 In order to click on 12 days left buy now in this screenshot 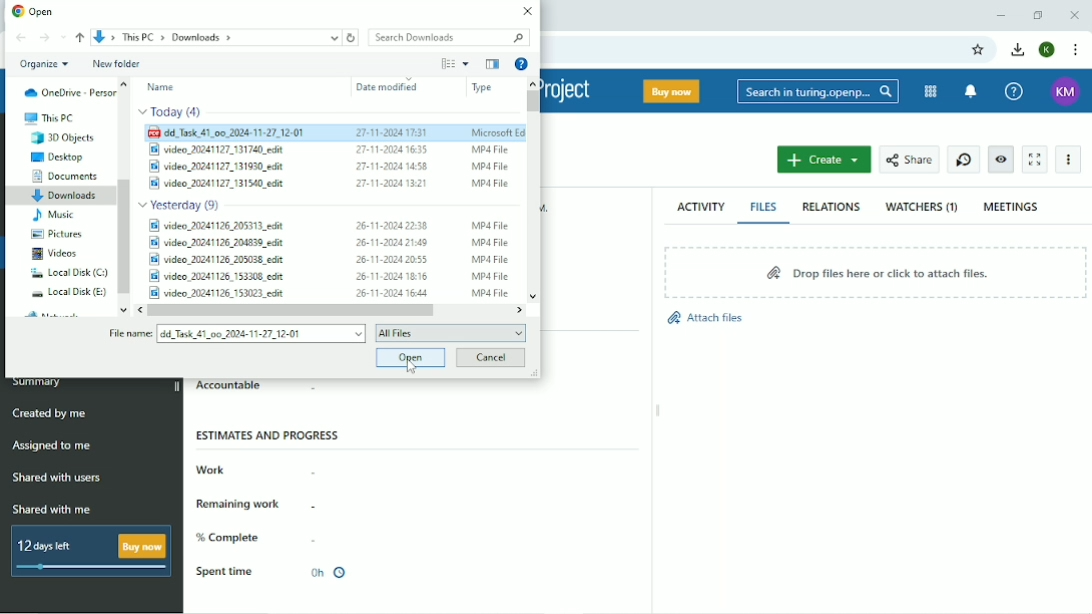, I will do `click(87, 551)`.